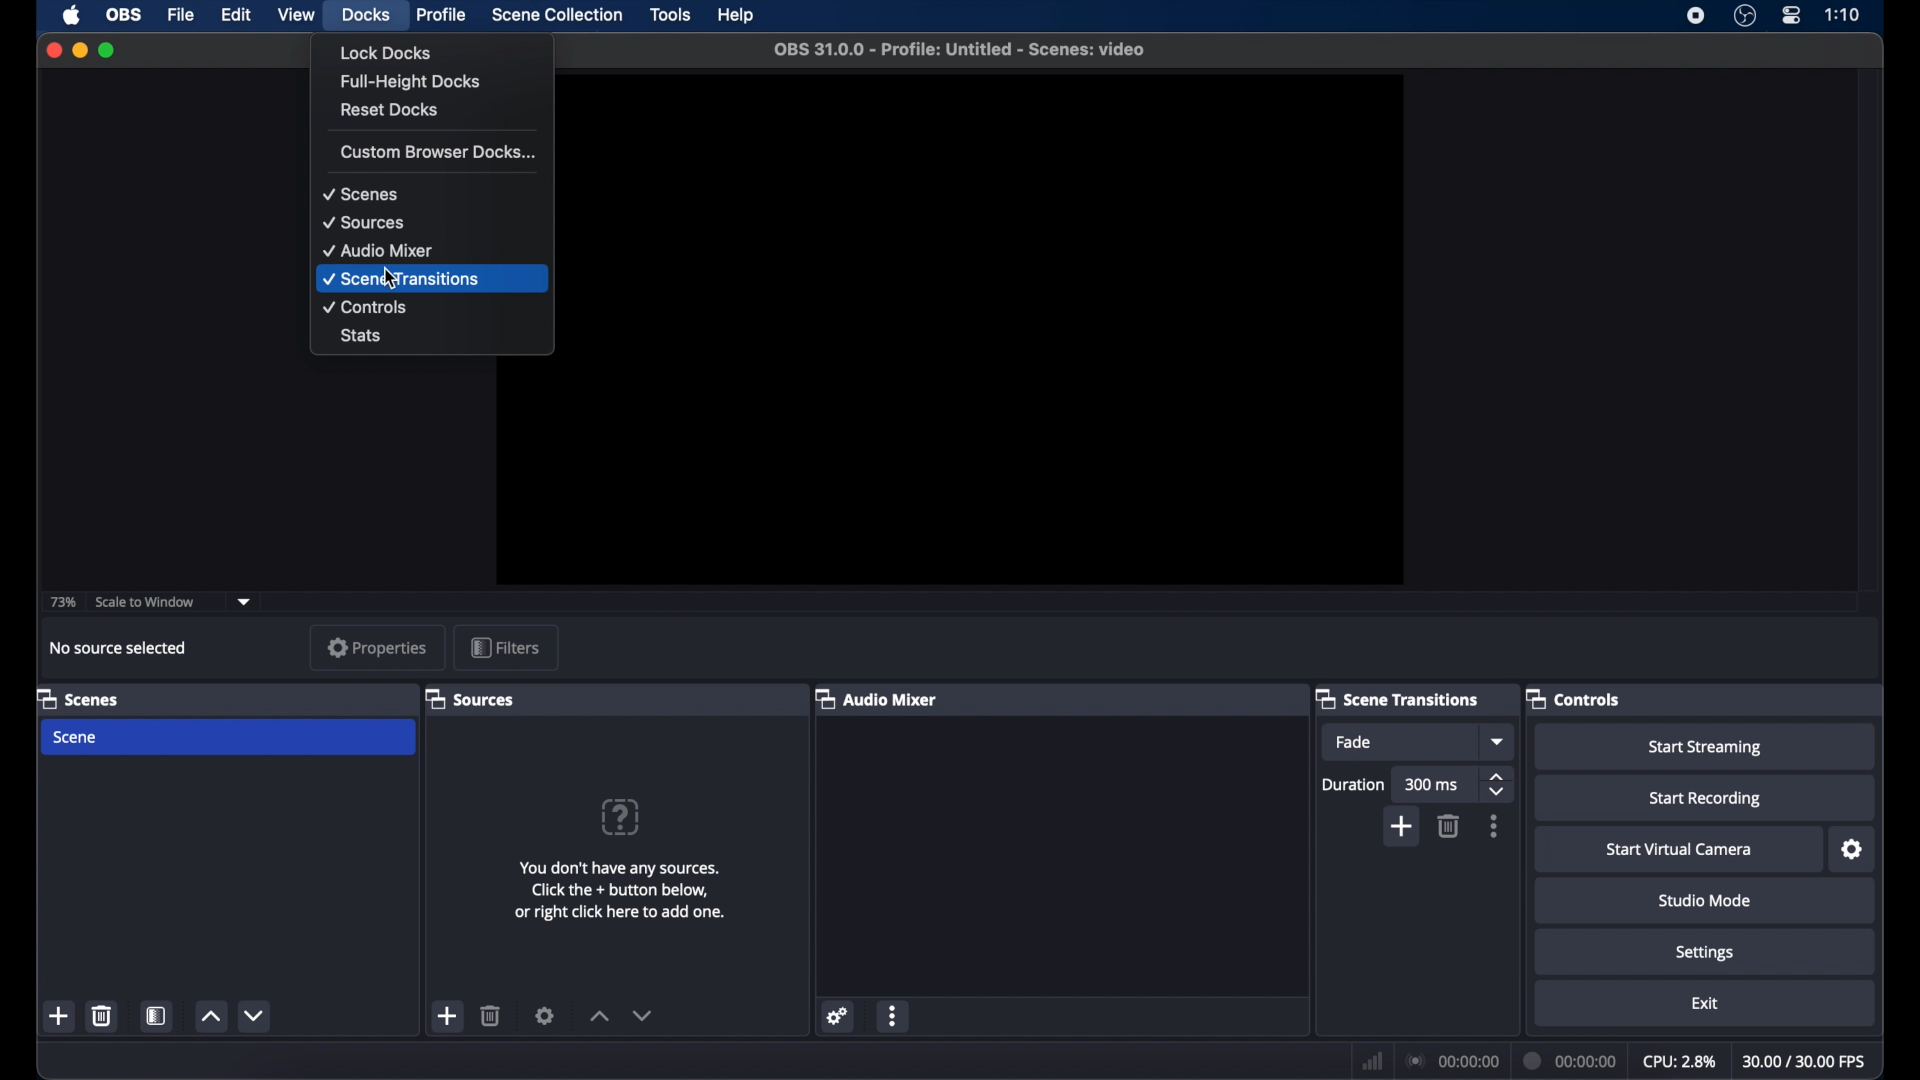  What do you see at coordinates (1574, 698) in the screenshot?
I see `controls` at bounding box center [1574, 698].